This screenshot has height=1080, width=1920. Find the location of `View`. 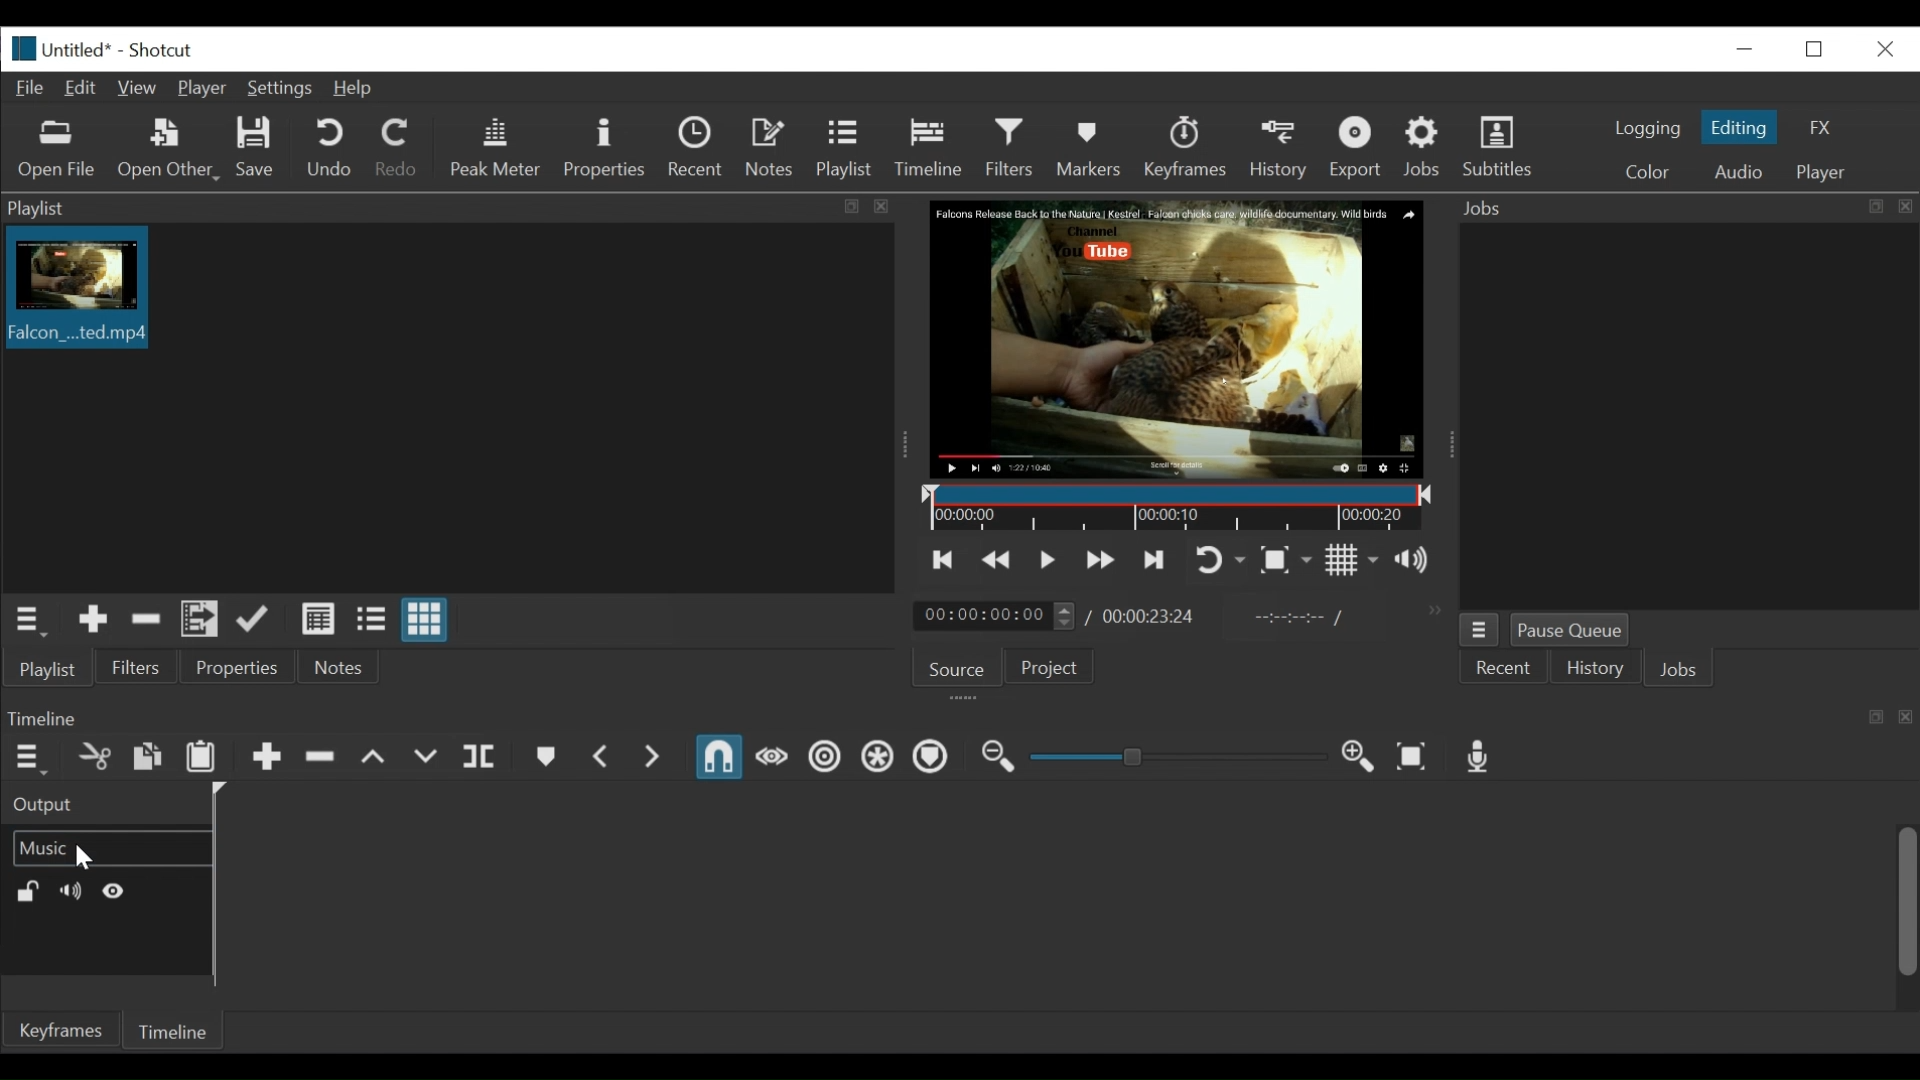

View is located at coordinates (139, 87).